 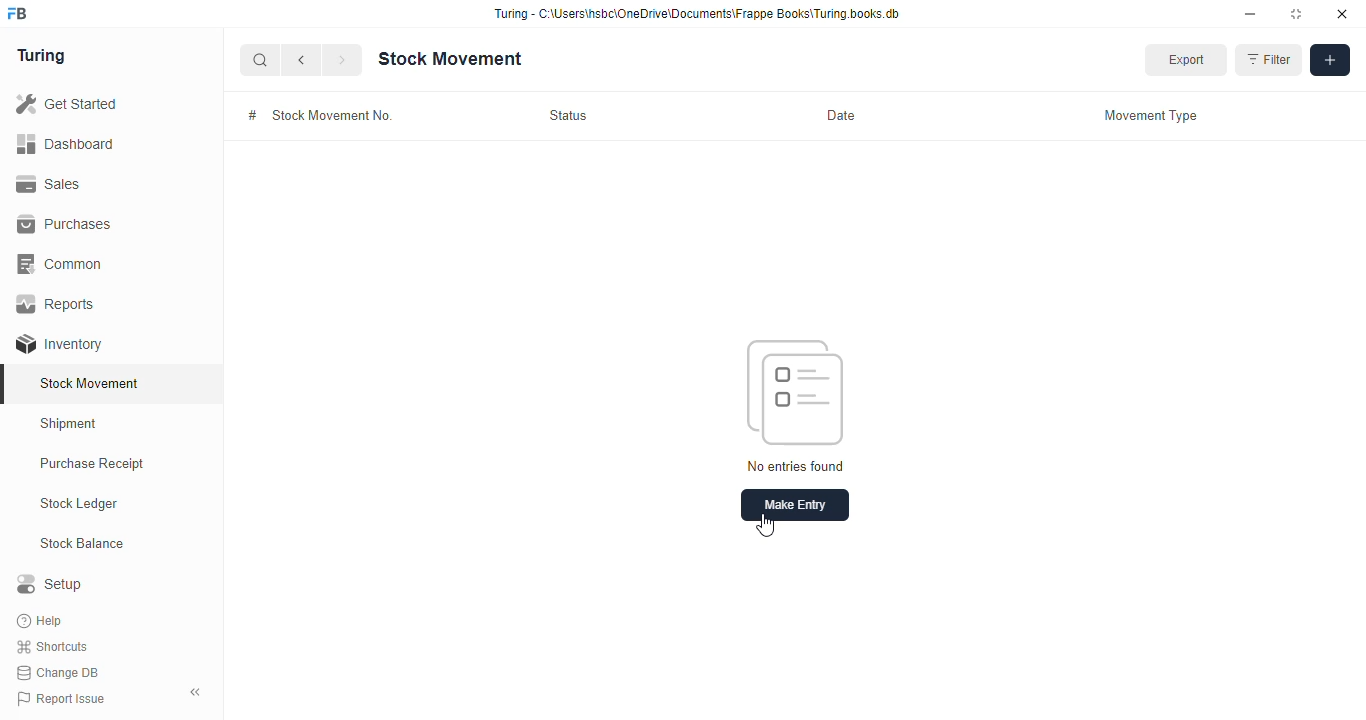 I want to click on change DB, so click(x=58, y=673).